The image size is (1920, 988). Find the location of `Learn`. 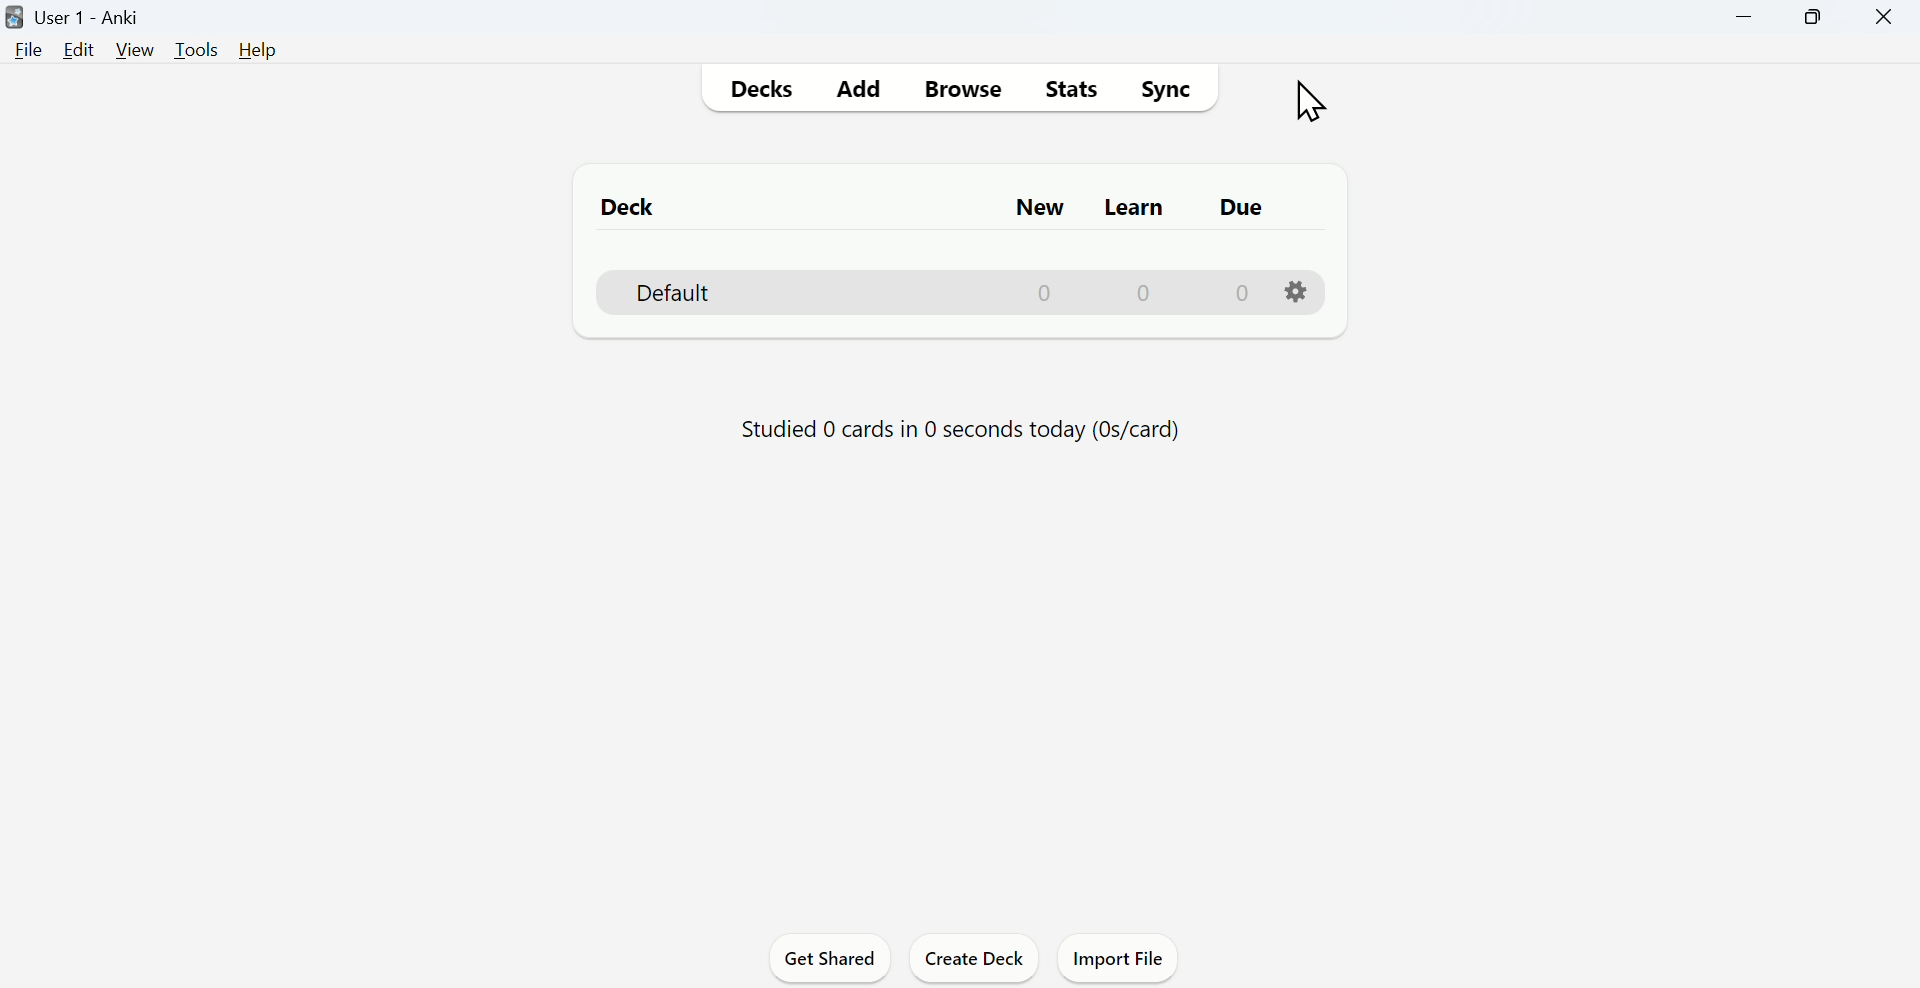

Learn is located at coordinates (1134, 207).